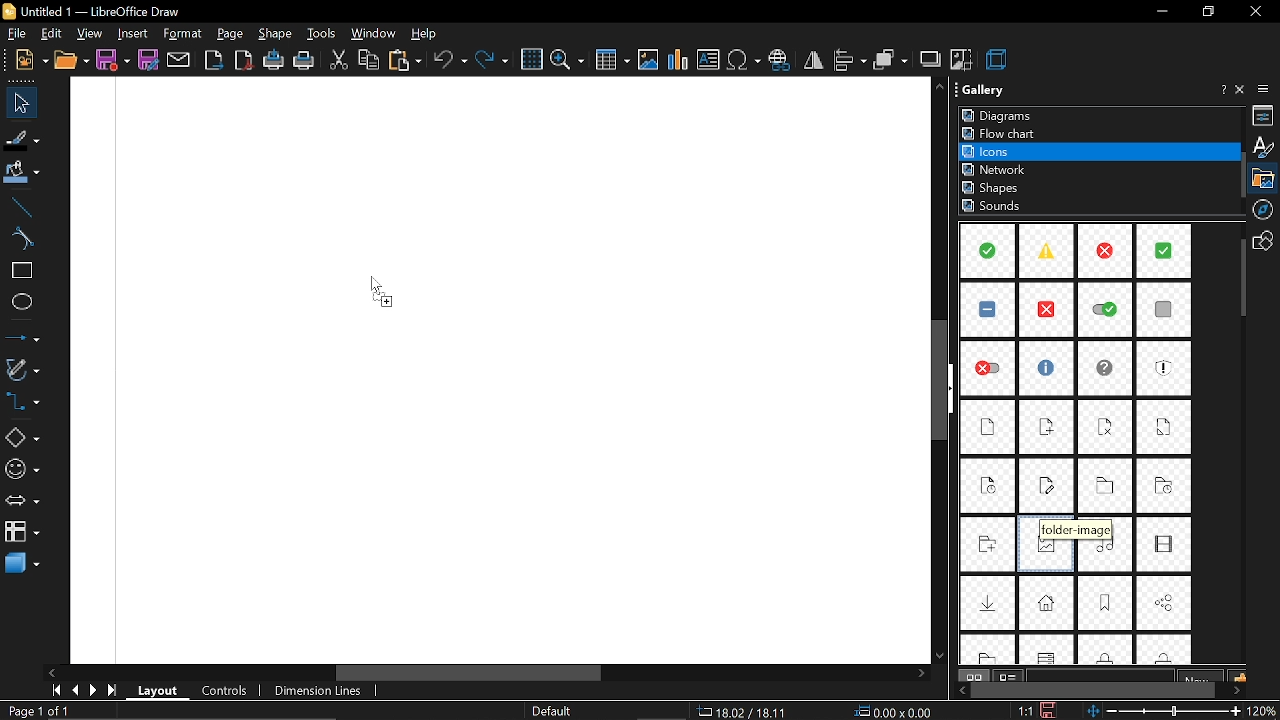 The height and width of the screenshot is (720, 1280). What do you see at coordinates (449, 61) in the screenshot?
I see `undo` at bounding box center [449, 61].